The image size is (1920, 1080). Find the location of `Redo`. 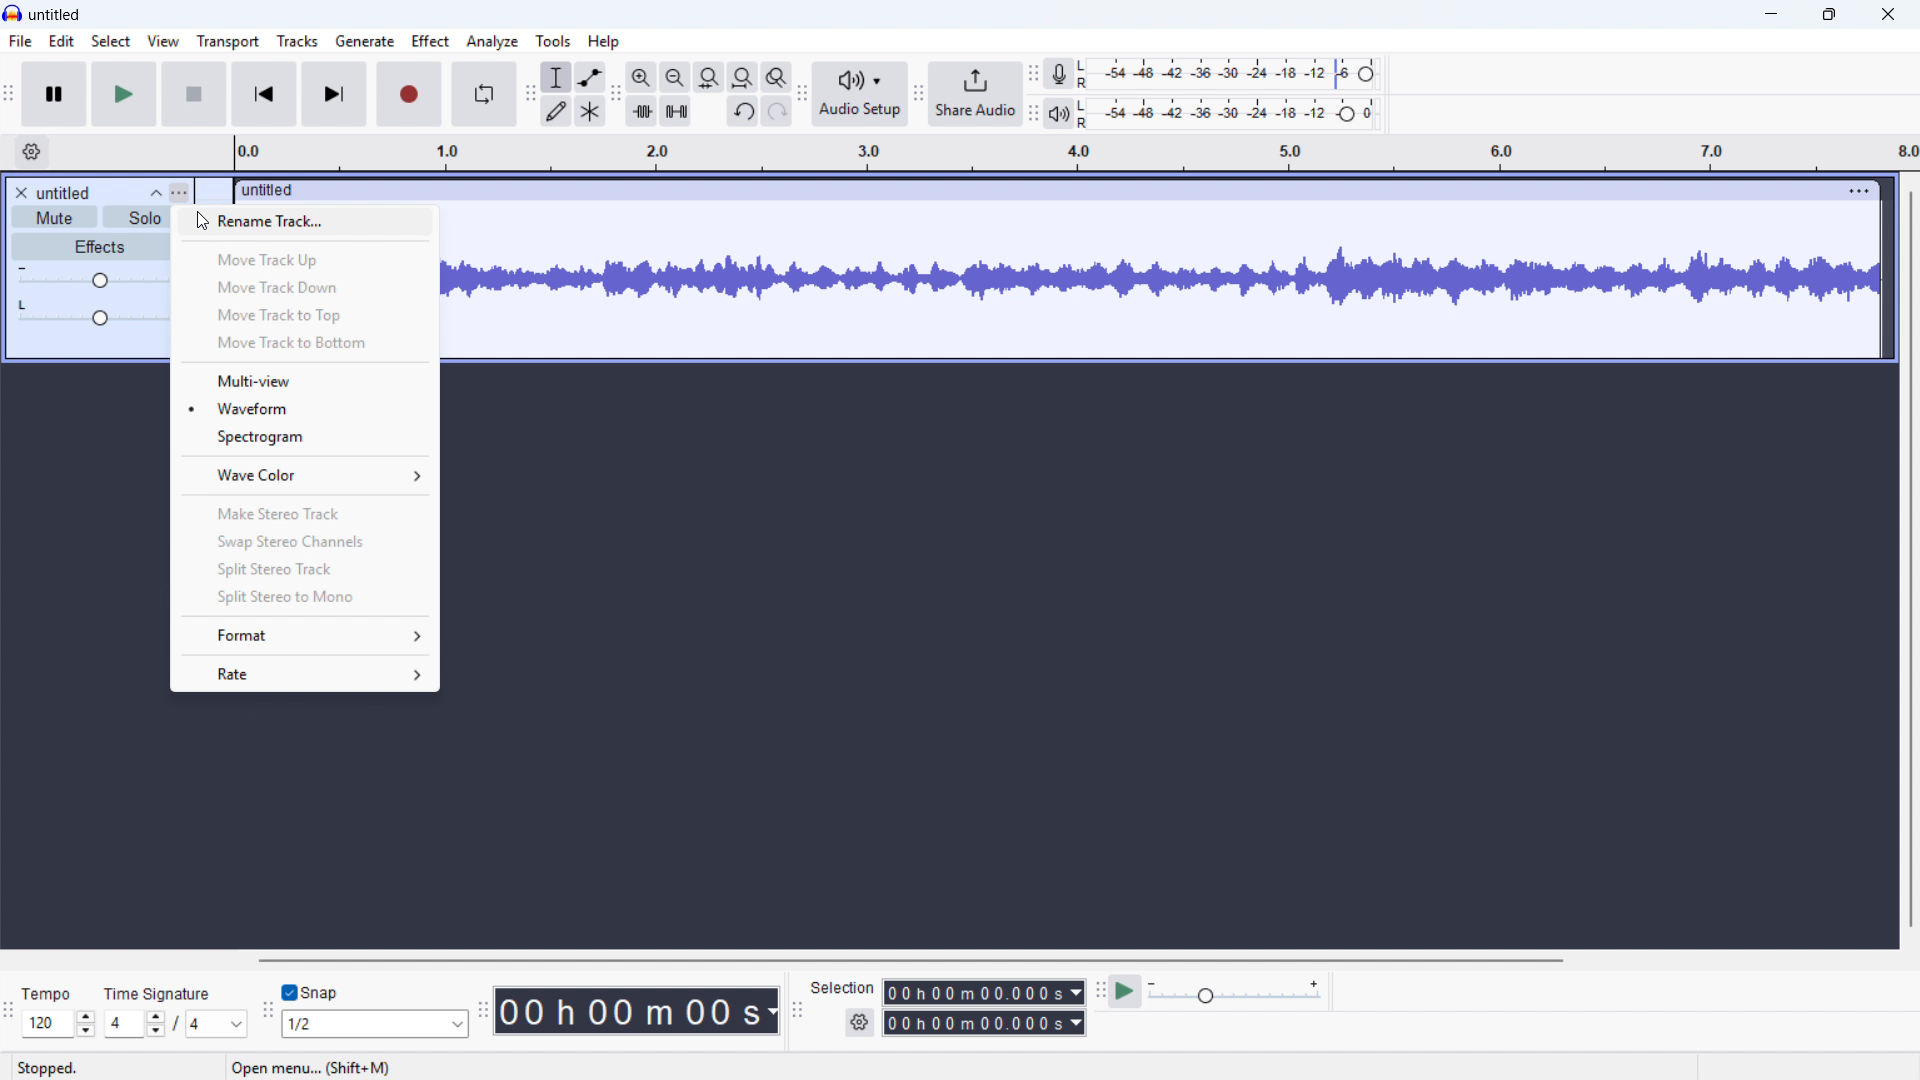

Redo is located at coordinates (777, 112).